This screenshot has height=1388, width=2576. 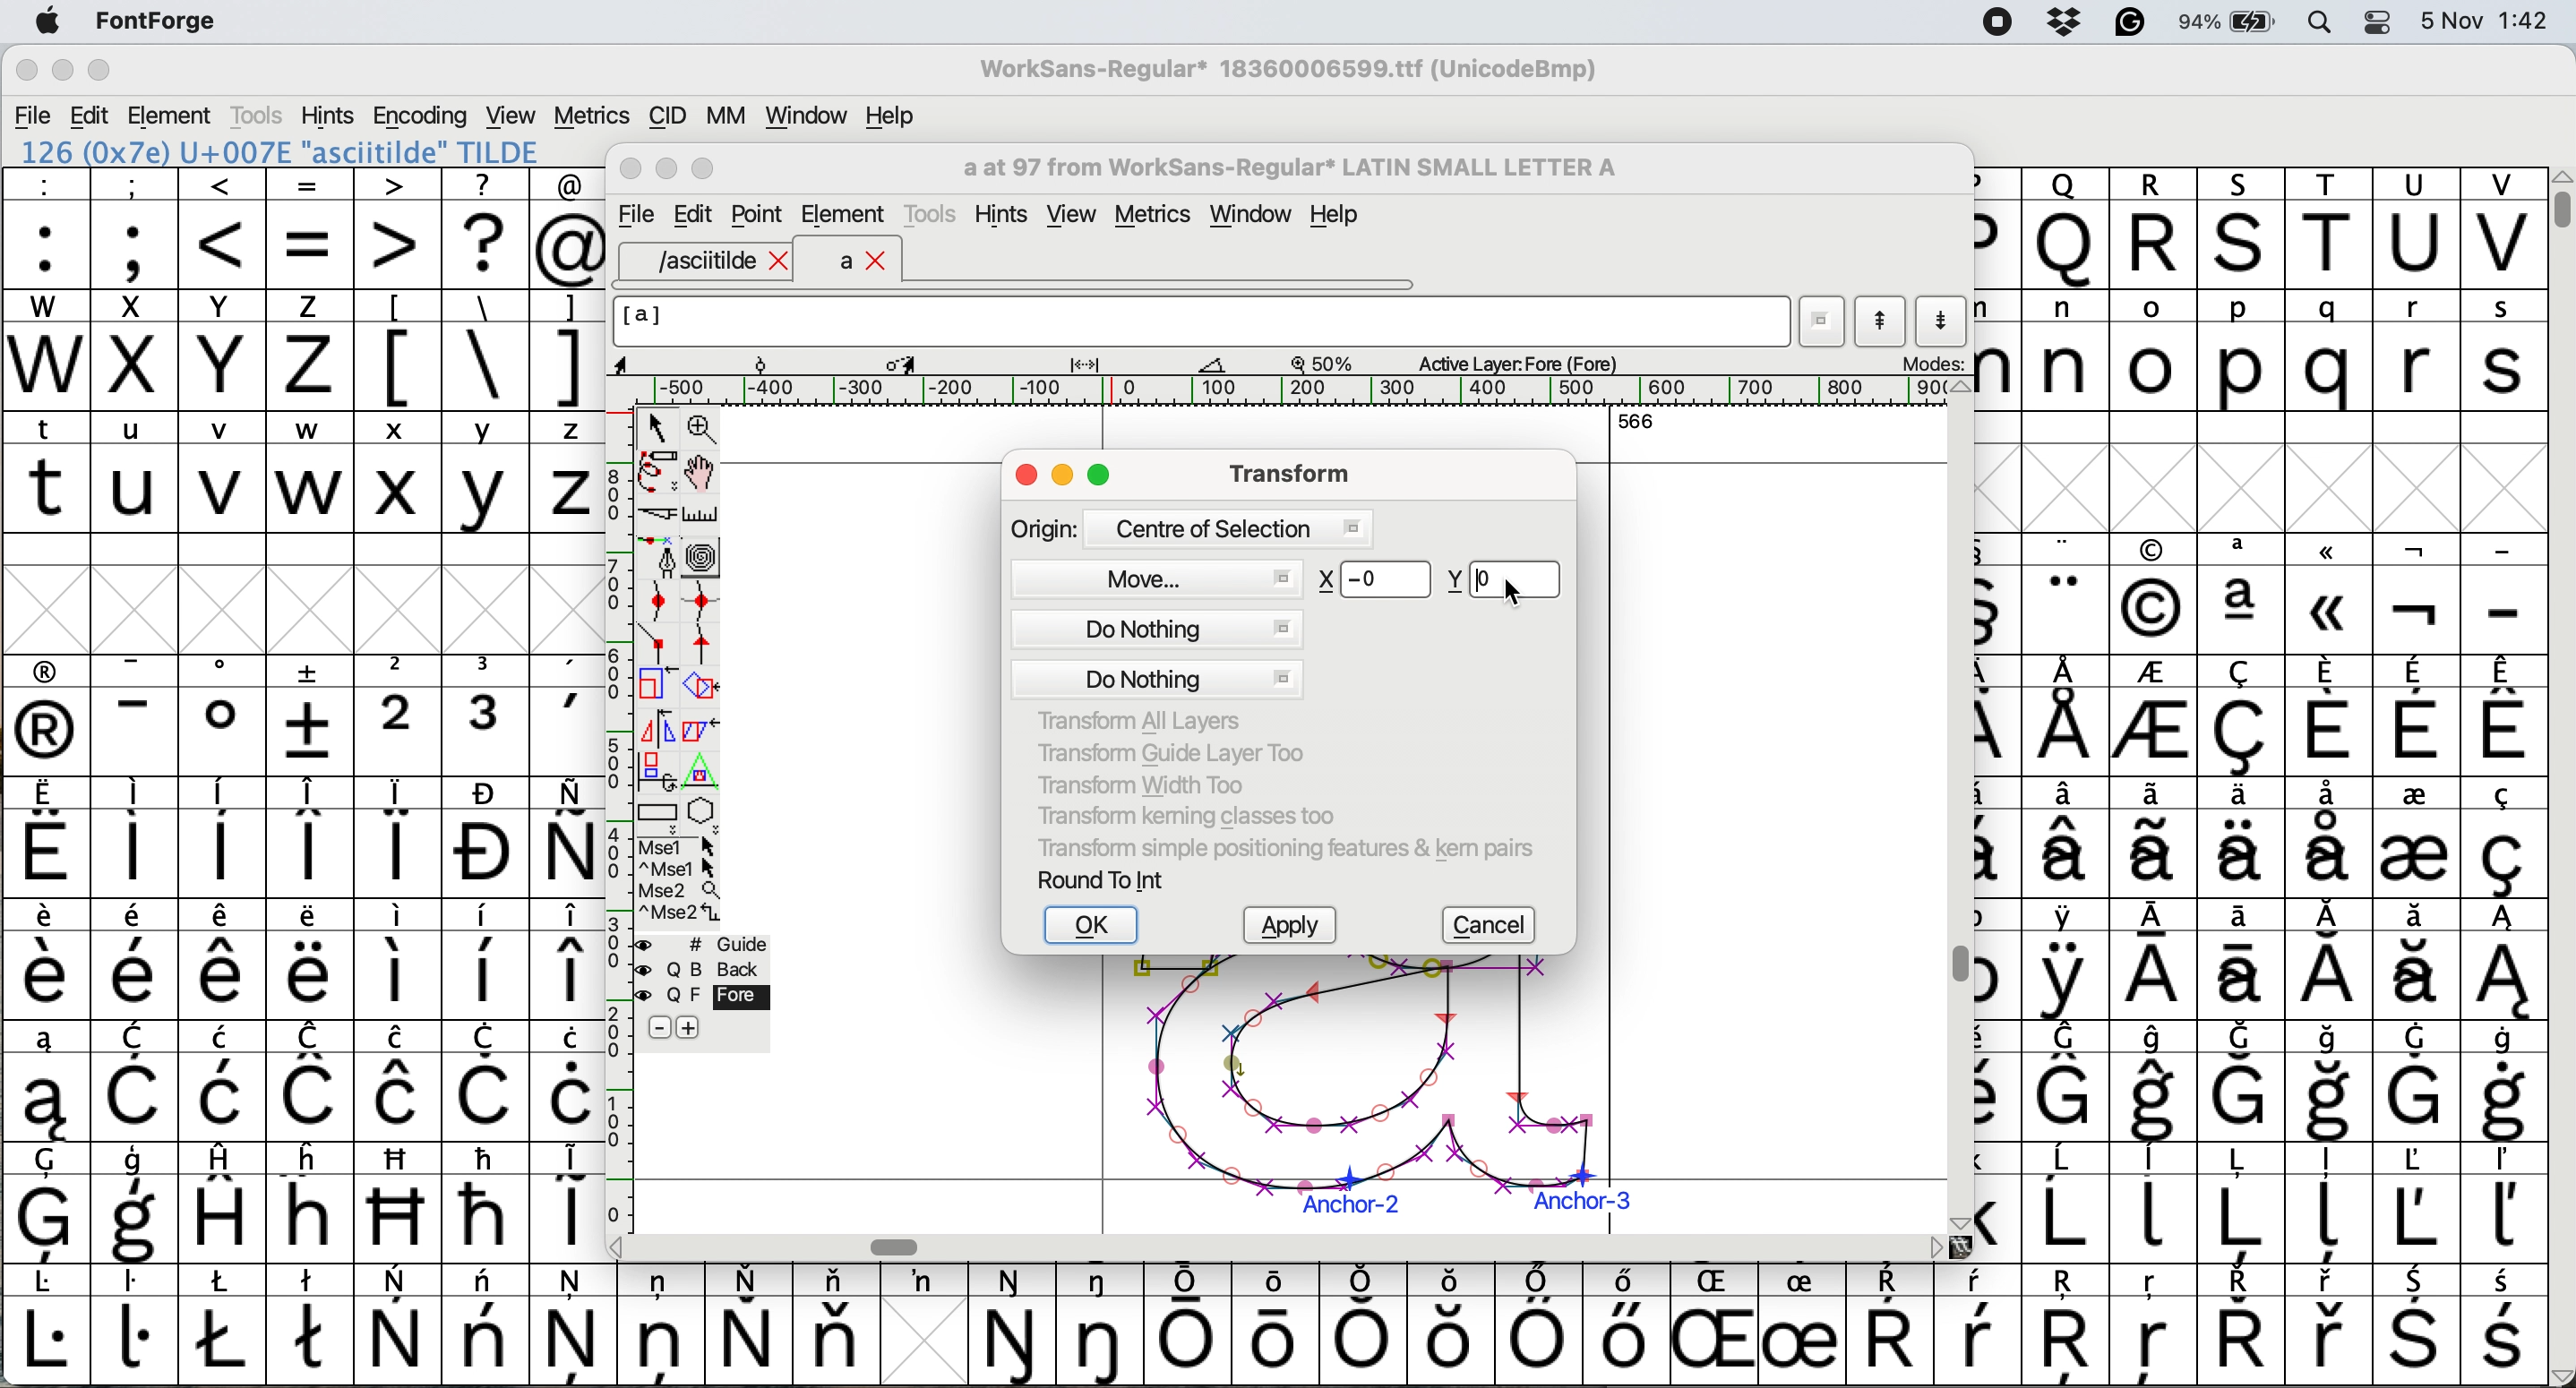 I want to click on symbol, so click(x=2414, y=1202).